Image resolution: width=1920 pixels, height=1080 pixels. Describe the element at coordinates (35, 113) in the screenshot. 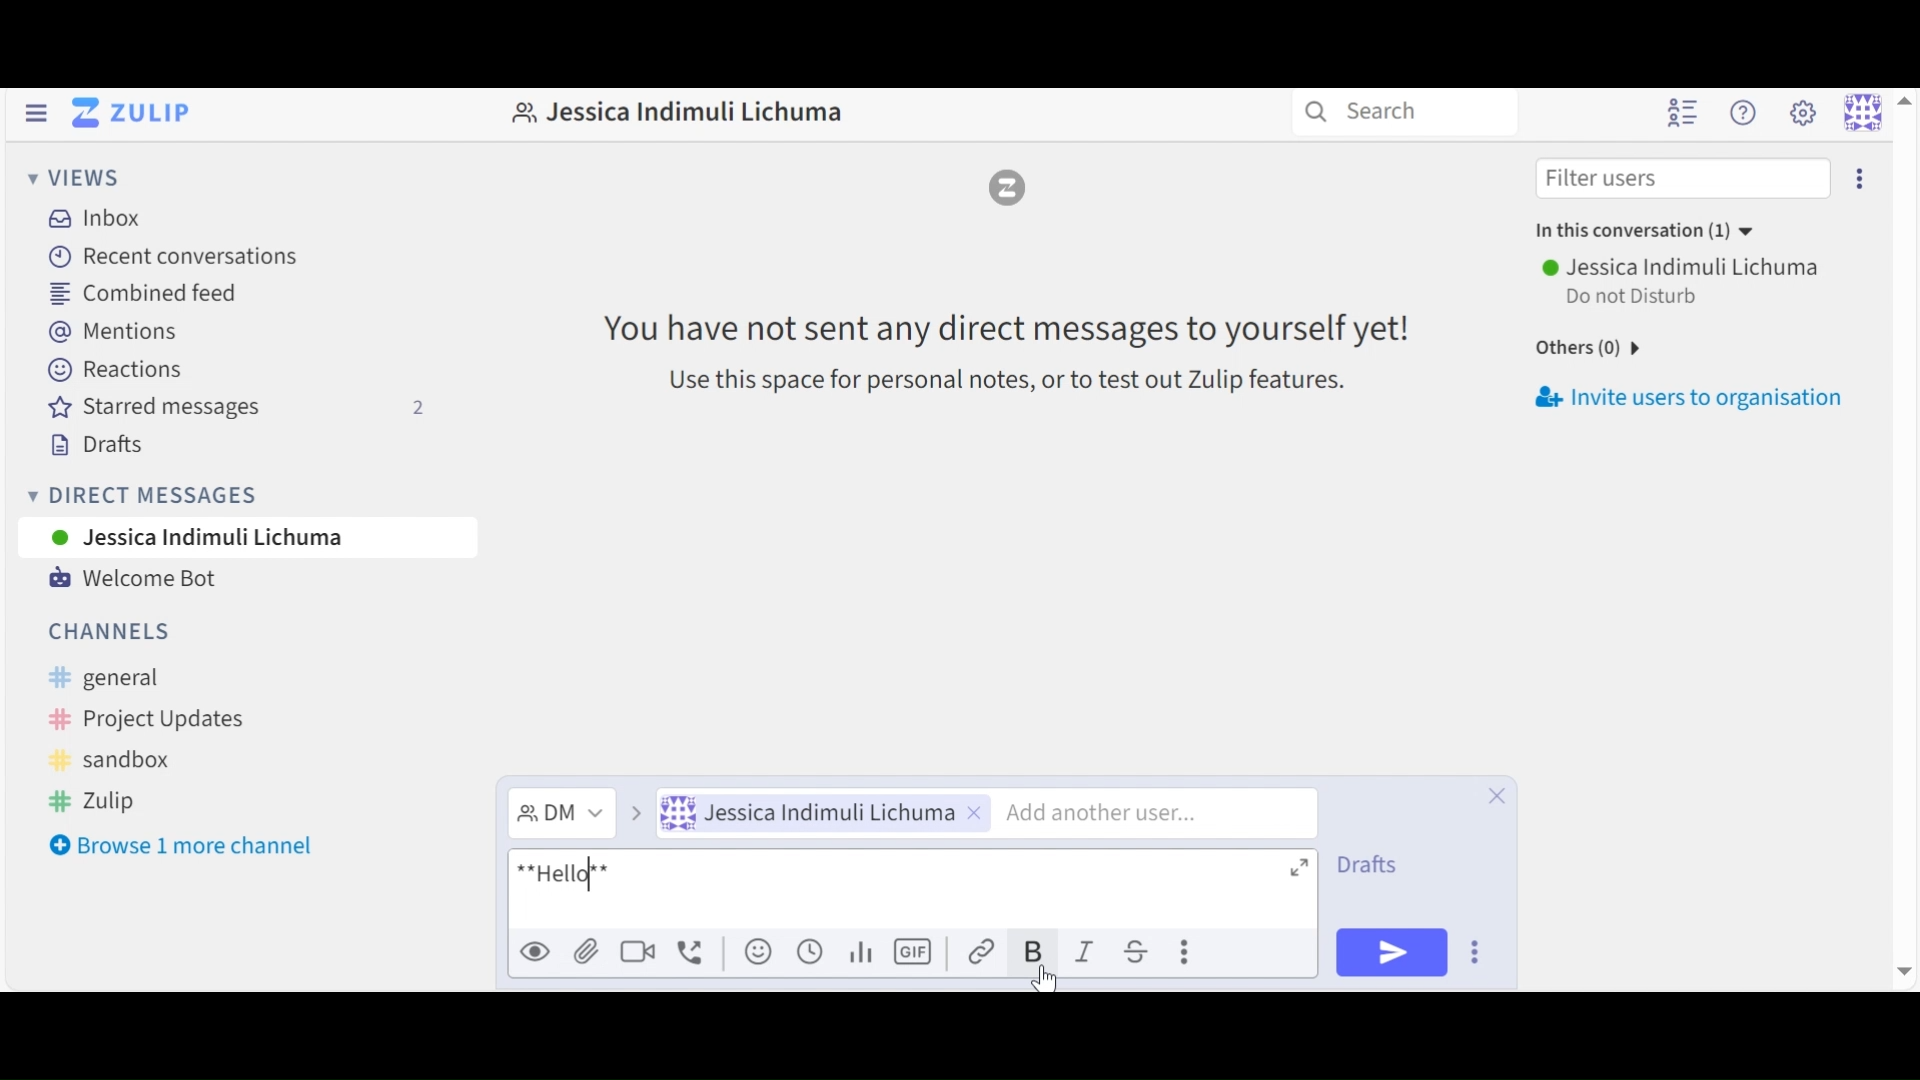

I see `Hide left Sidebar` at that location.